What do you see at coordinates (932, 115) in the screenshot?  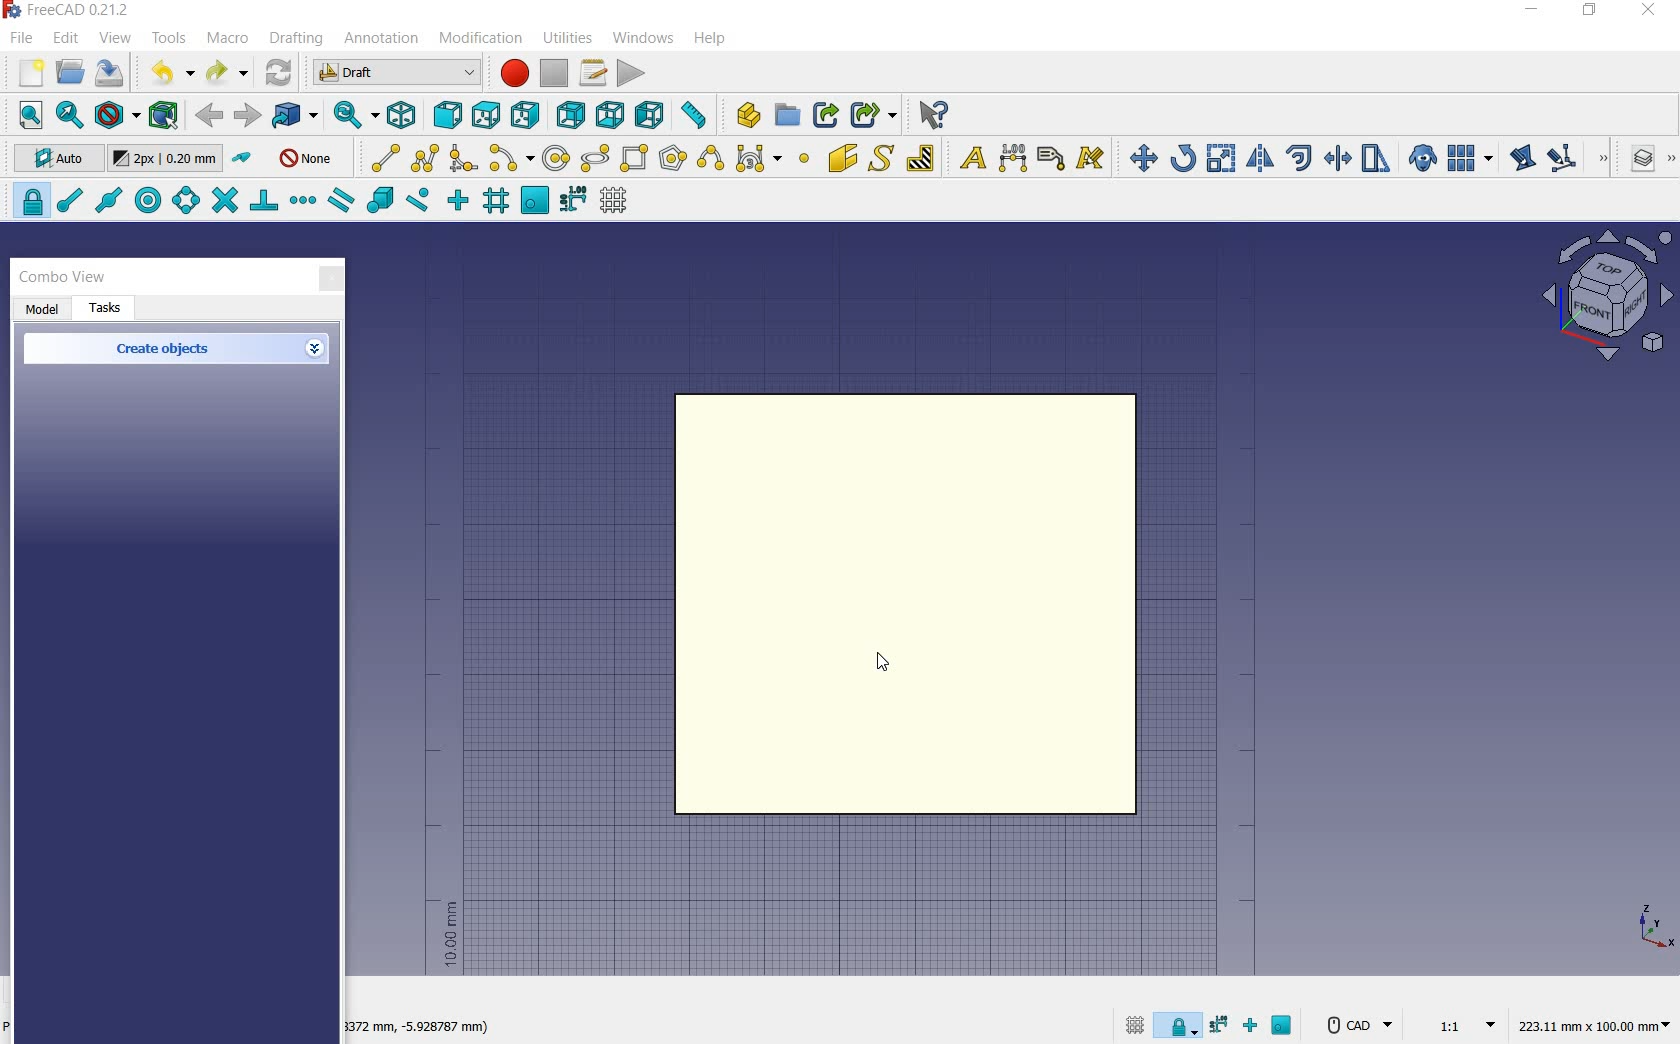 I see `what's this?` at bounding box center [932, 115].